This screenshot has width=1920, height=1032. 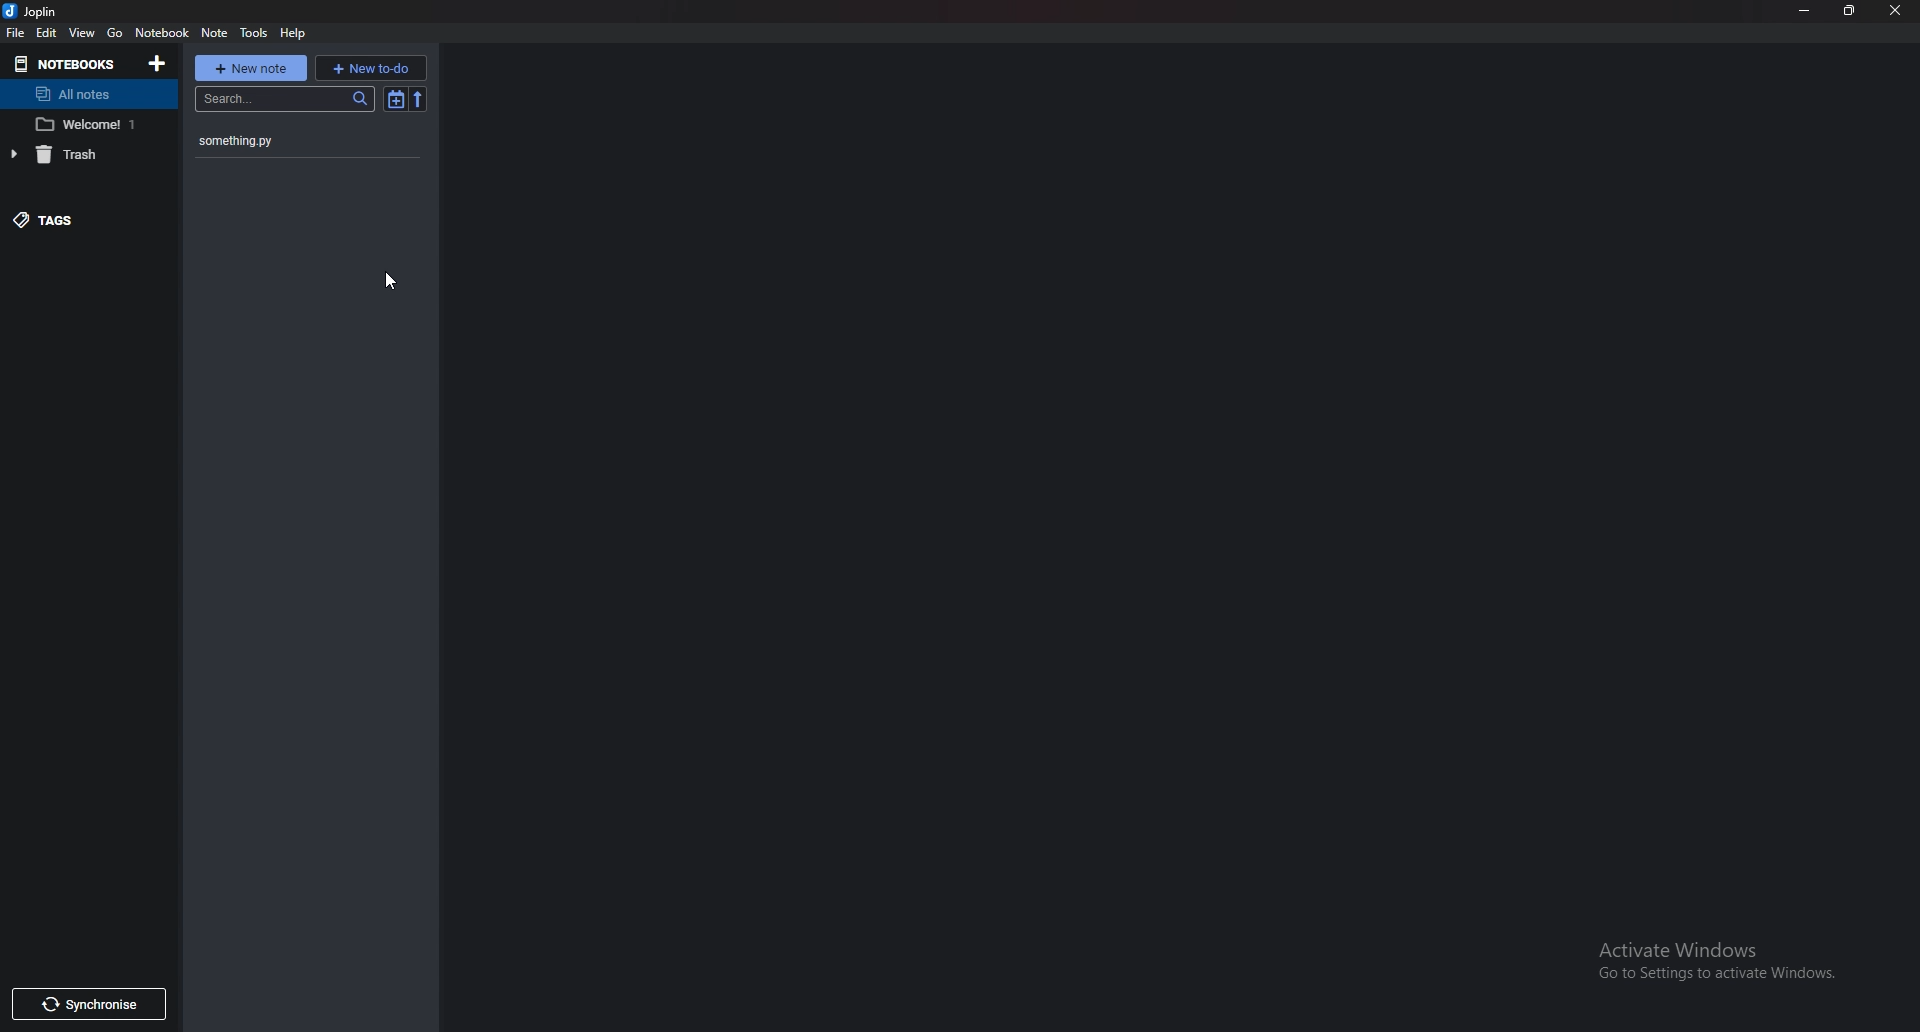 I want to click on new To do, so click(x=374, y=67).